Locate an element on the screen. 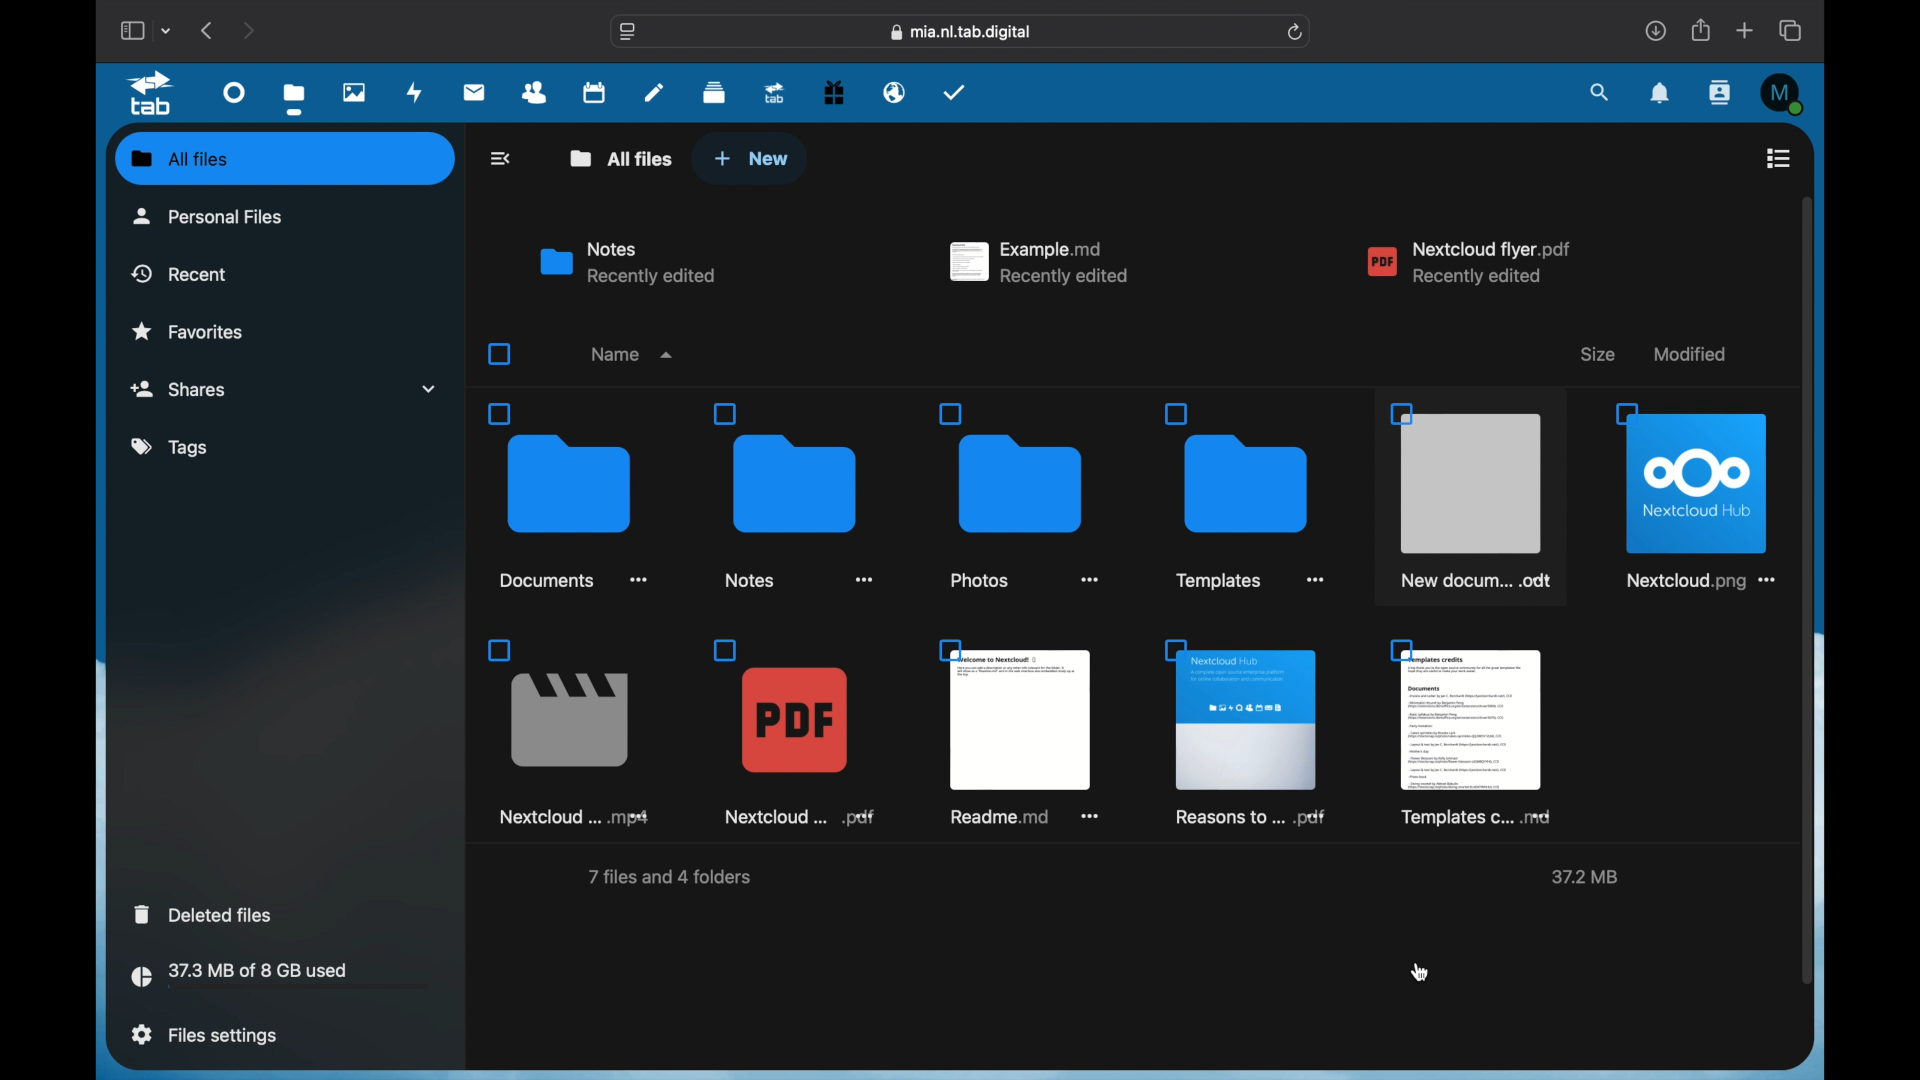  name is located at coordinates (629, 352).